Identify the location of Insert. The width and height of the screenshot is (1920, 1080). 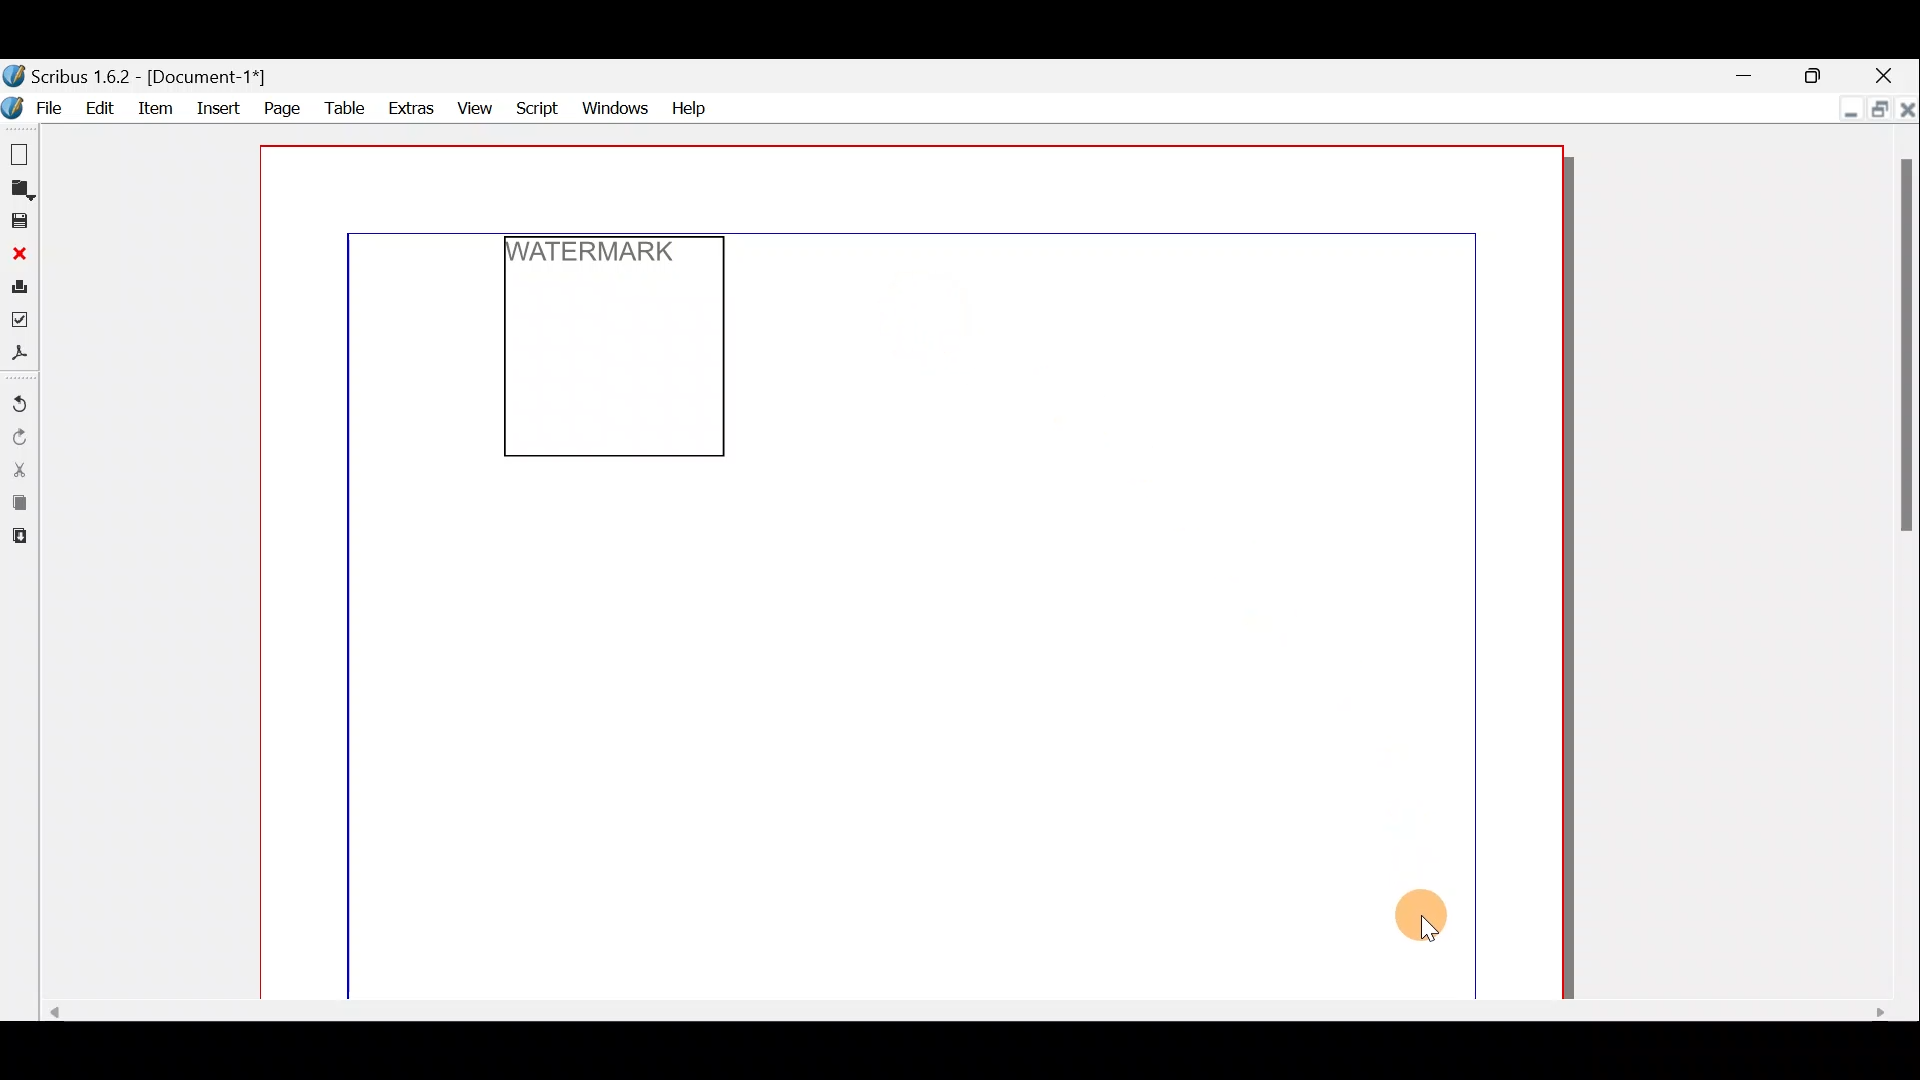
(219, 105).